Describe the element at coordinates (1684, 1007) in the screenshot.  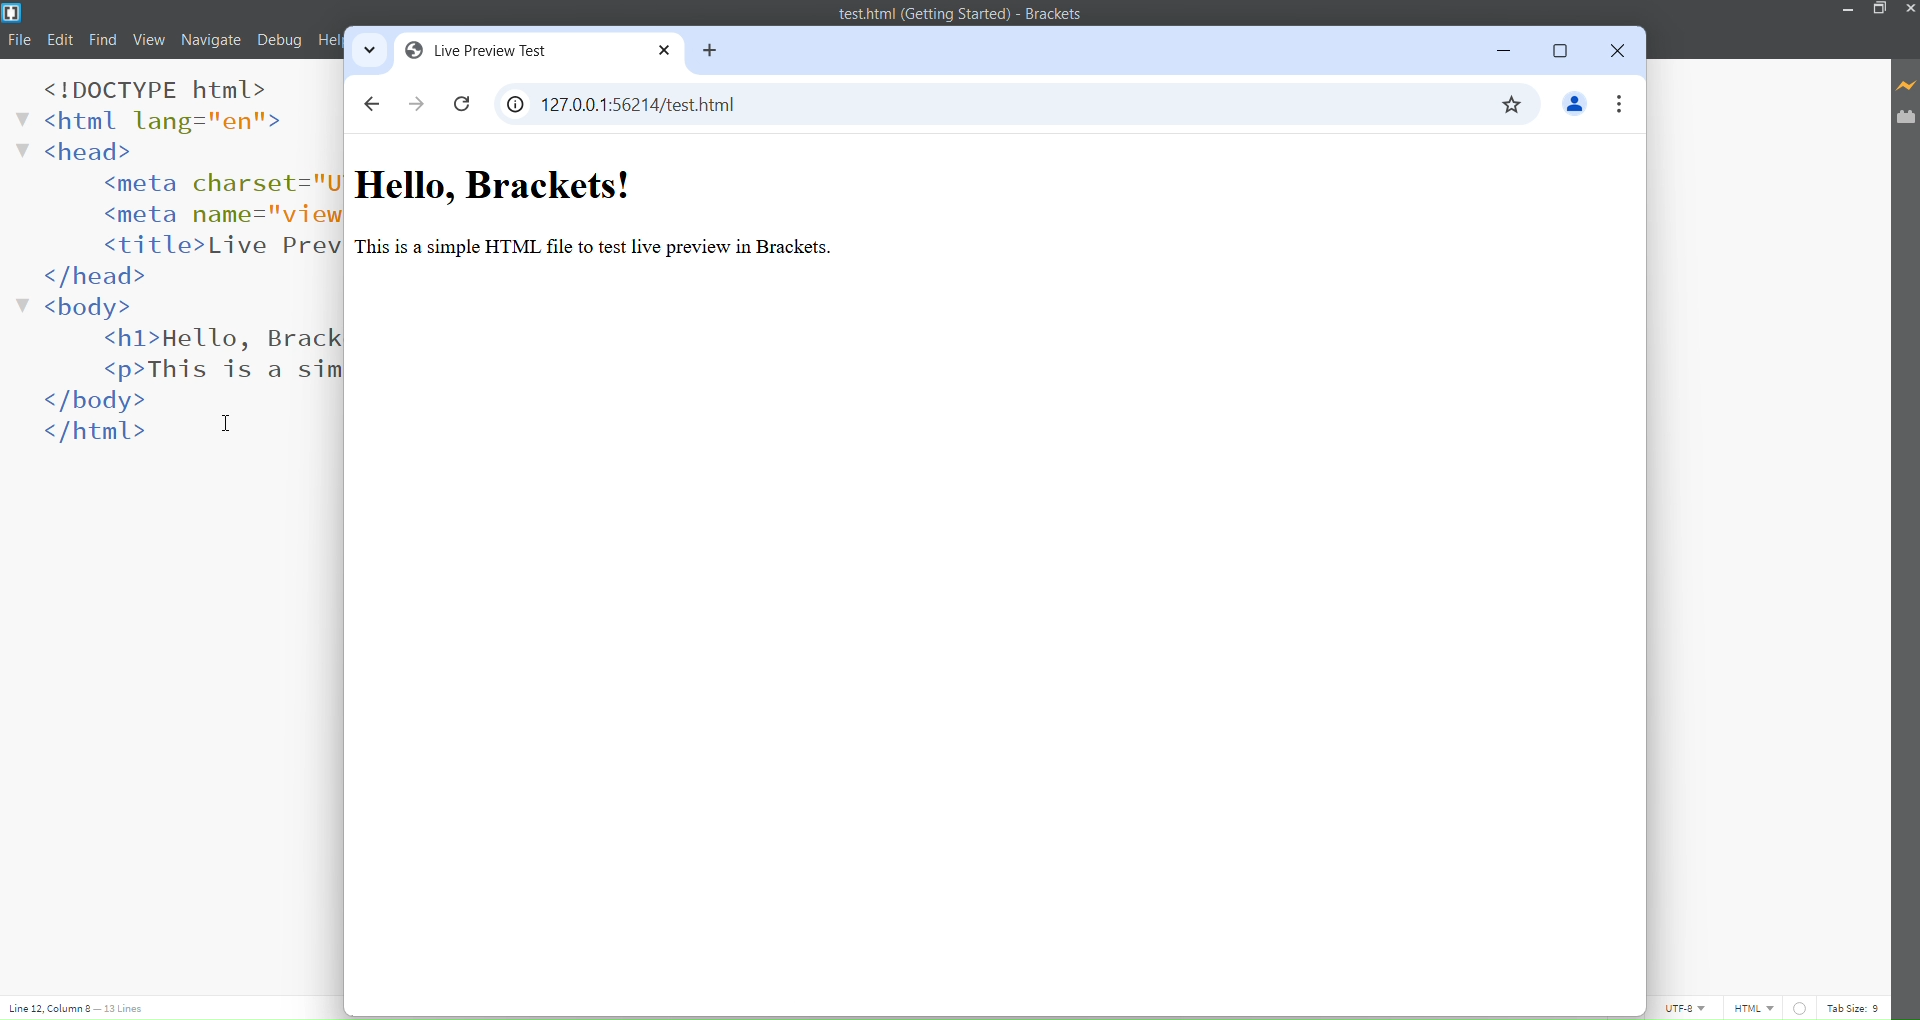
I see `UTF-8` at that location.